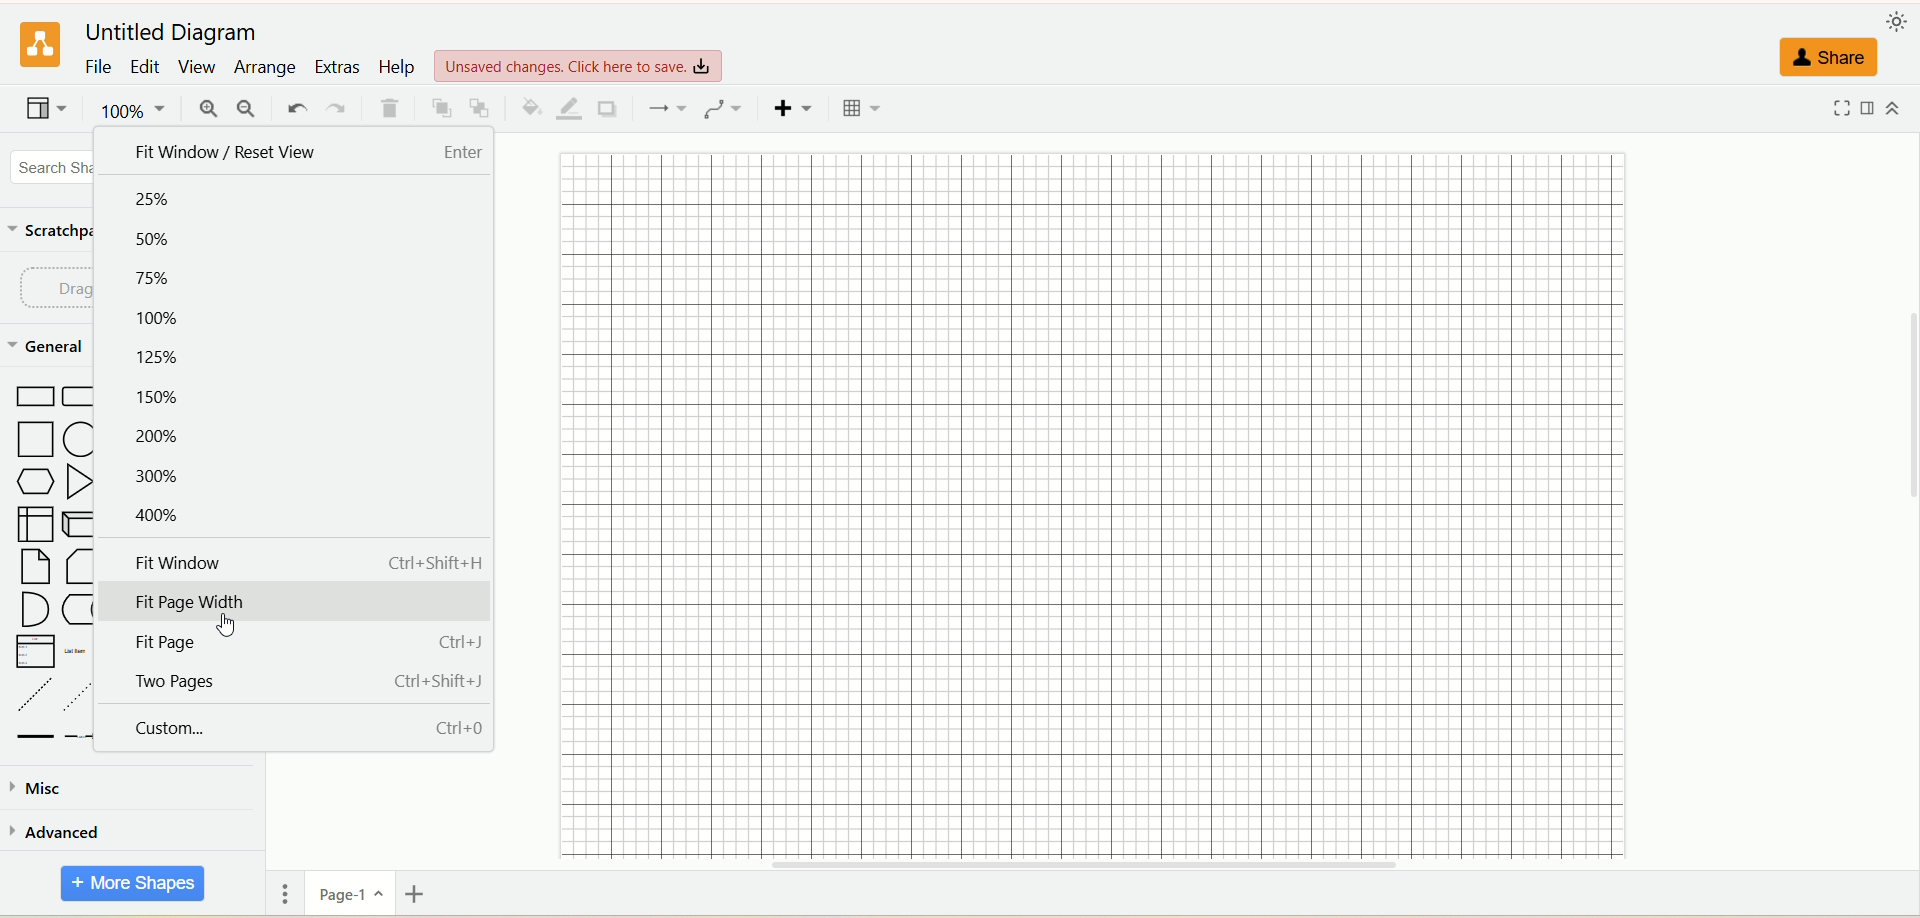 The width and height of the screenshot is (1920, 918). I want to click on misc, so click(46, 789).